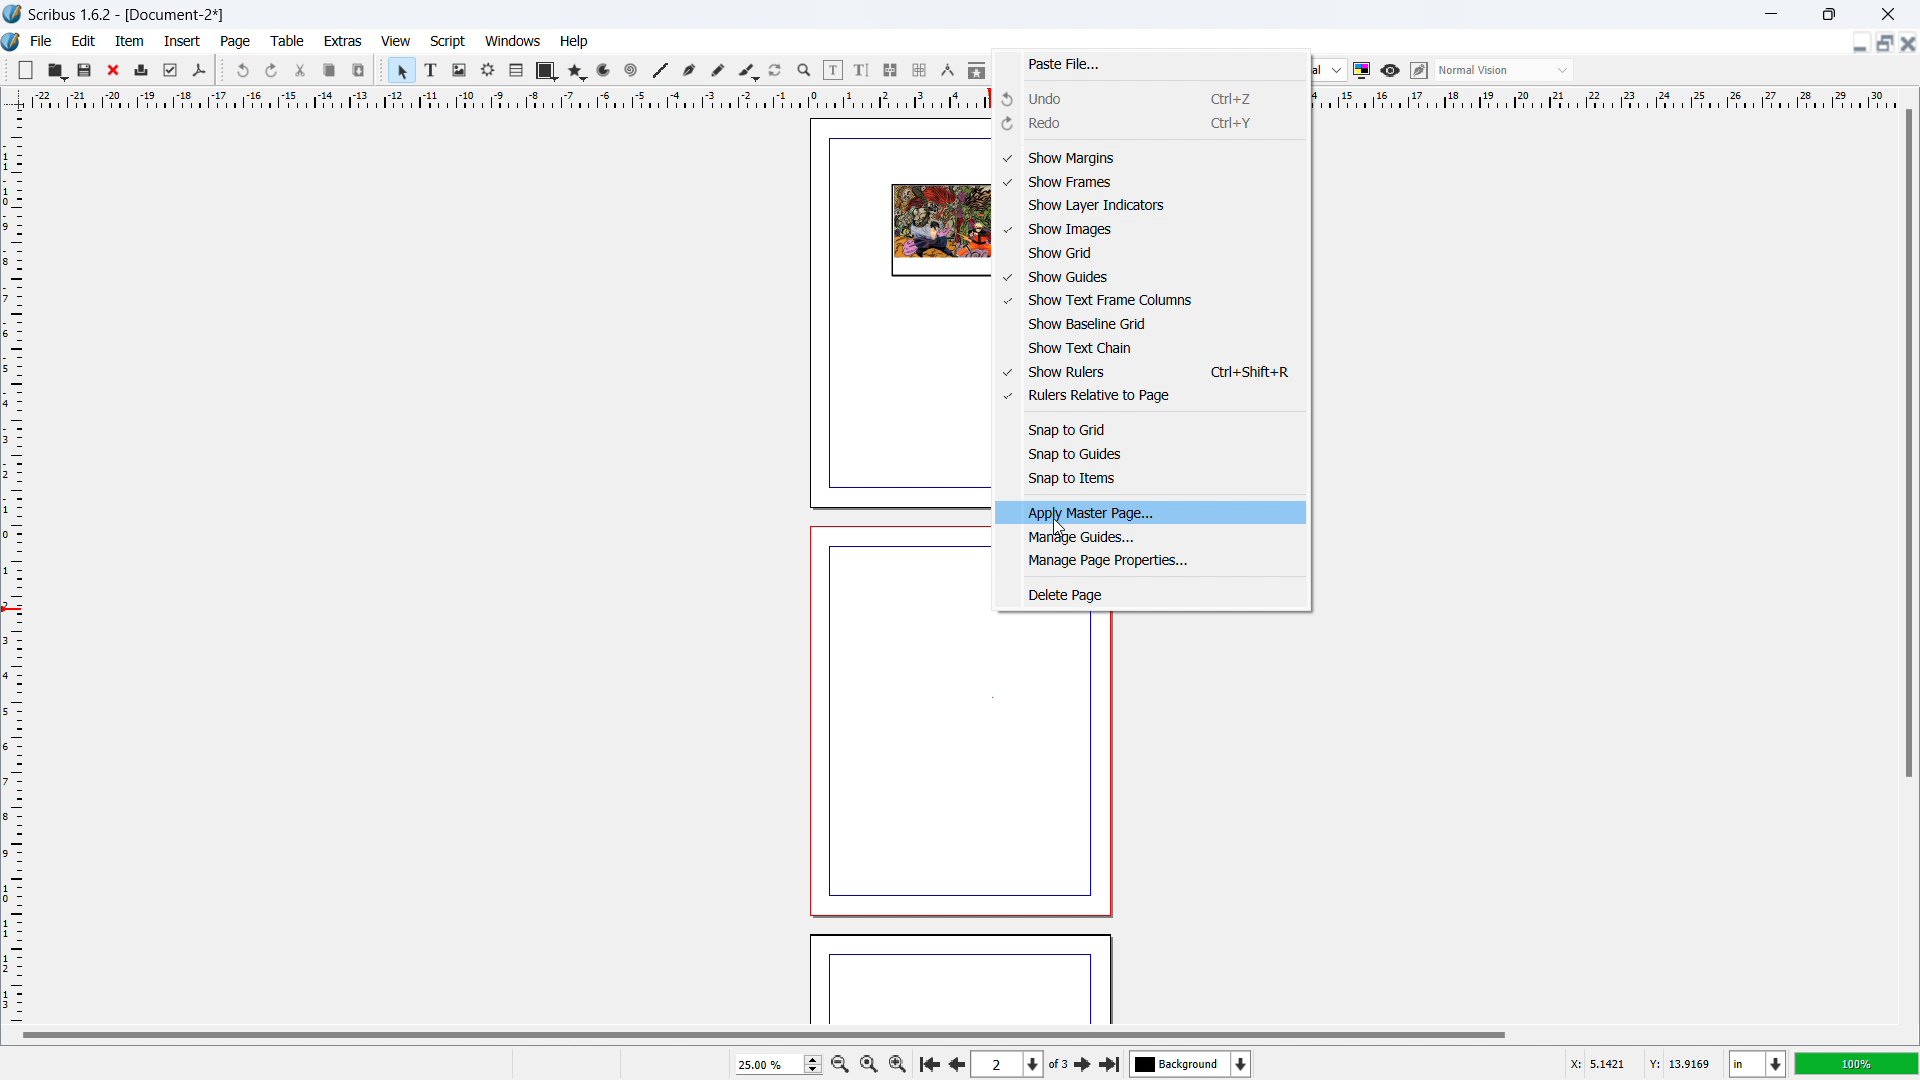  What do you see at coordinates (805, 71) in the screenshot?
I see `zoom in/out` at bounding box center [805, 71].